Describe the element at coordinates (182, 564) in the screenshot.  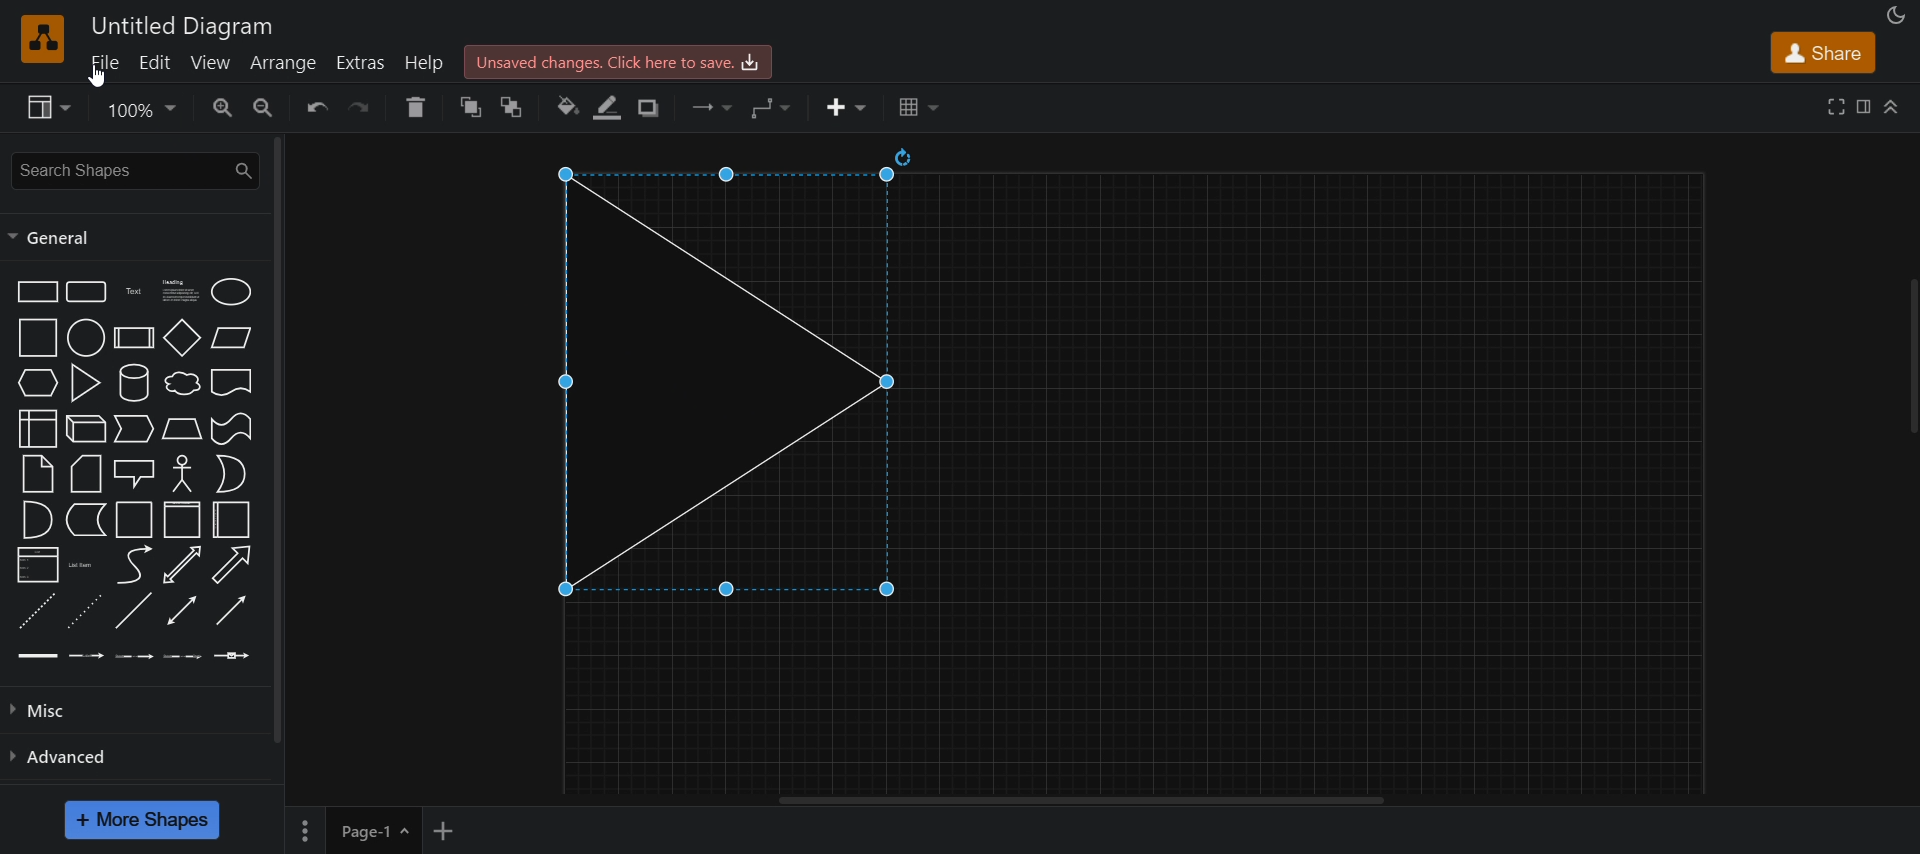
I see `bidirectional arrow` at that location.